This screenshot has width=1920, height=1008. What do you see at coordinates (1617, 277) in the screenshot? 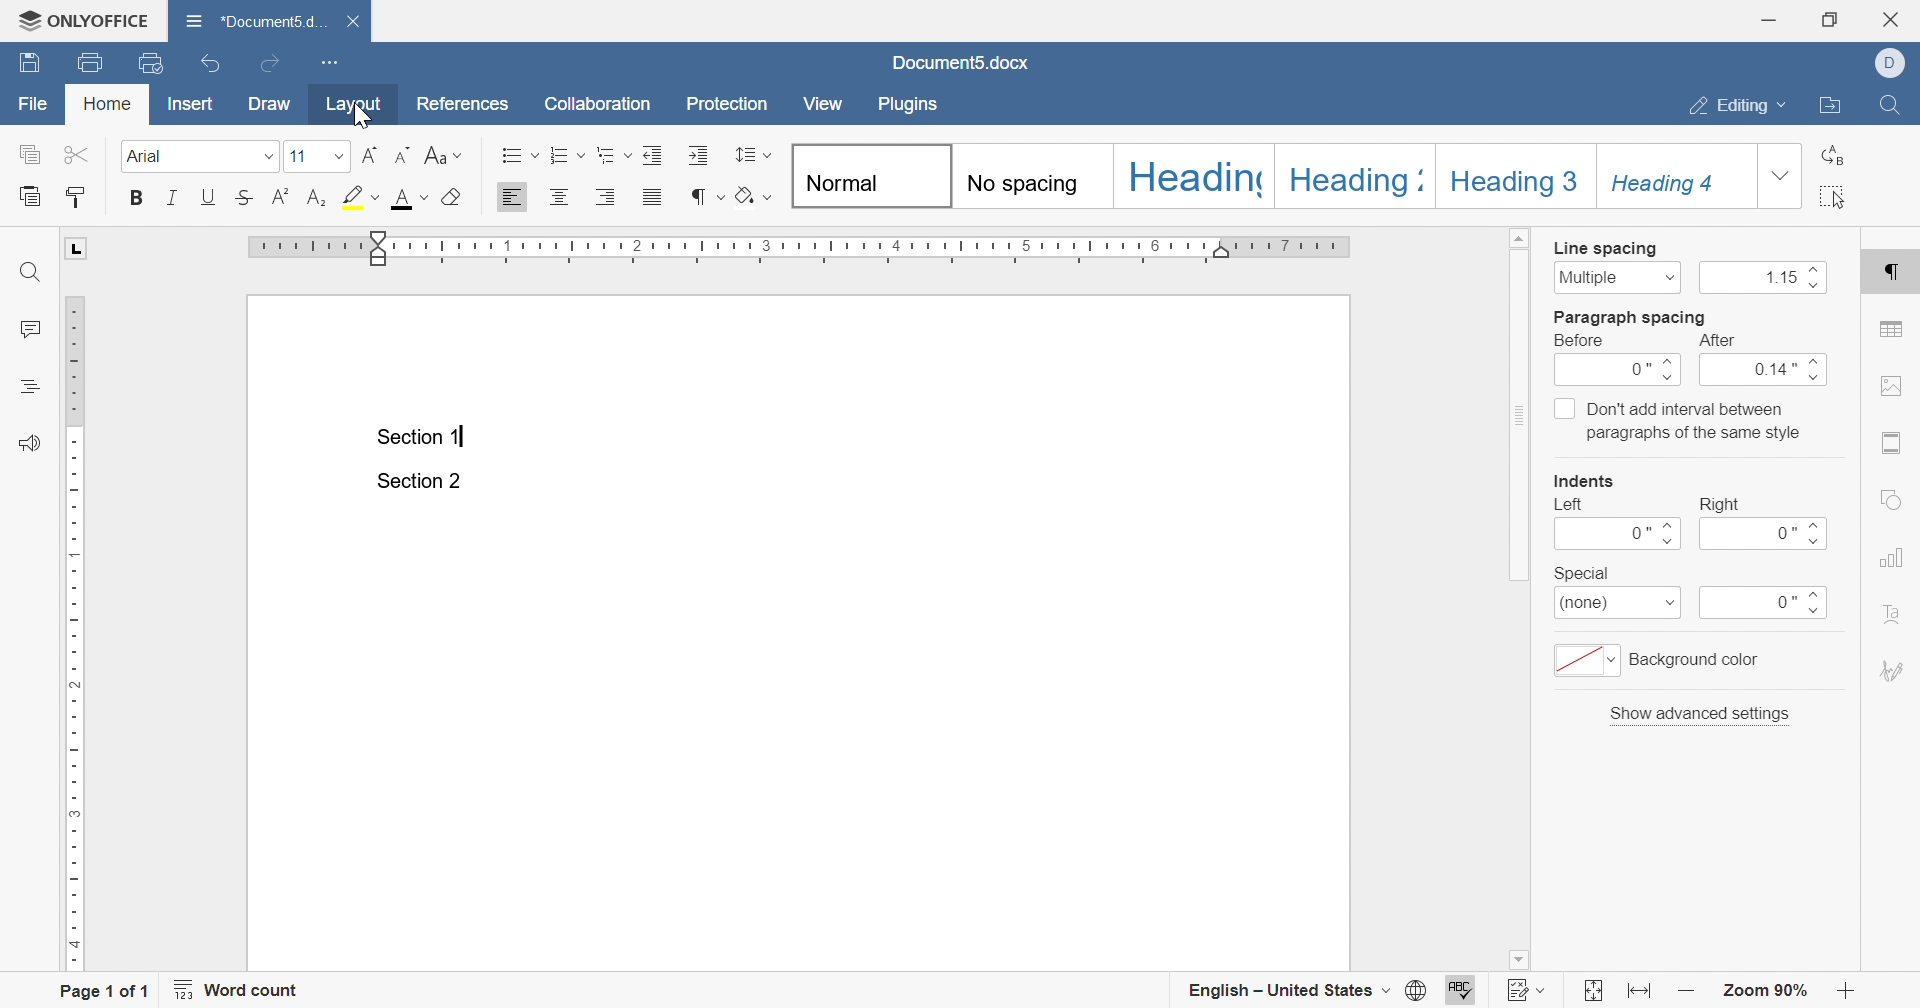
I see `multiple` at bounding box center [1617, 277].